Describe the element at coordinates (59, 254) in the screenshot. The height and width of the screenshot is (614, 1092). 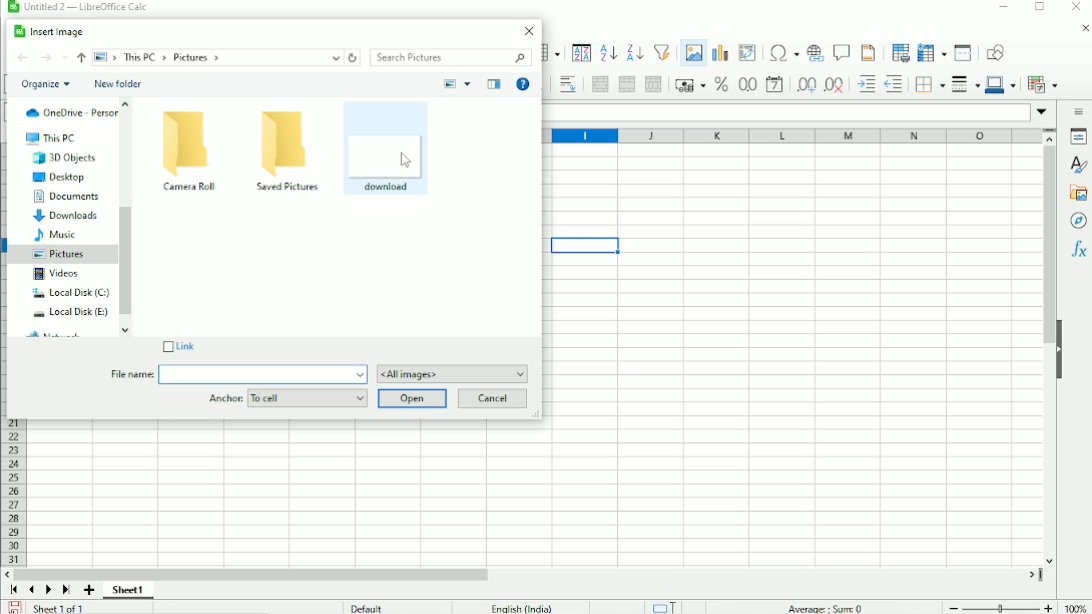
I see `Pictures` at that location.